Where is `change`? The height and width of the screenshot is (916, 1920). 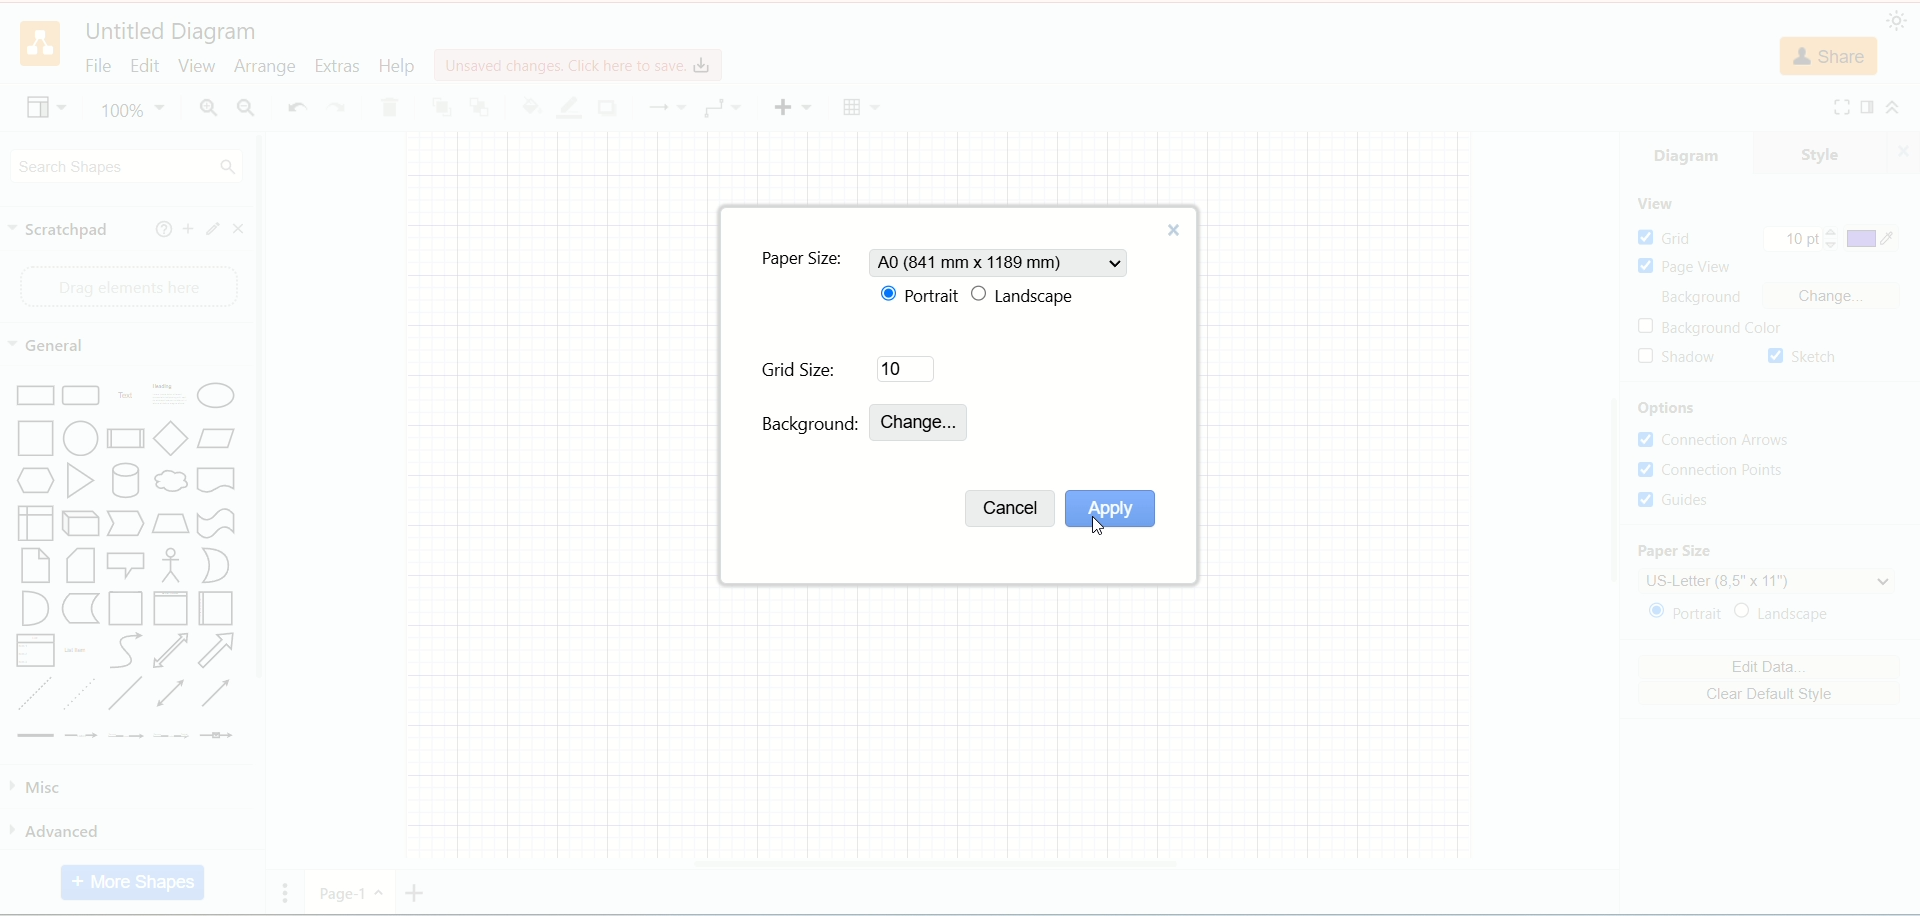 change is located at coordinates (1838, 298).